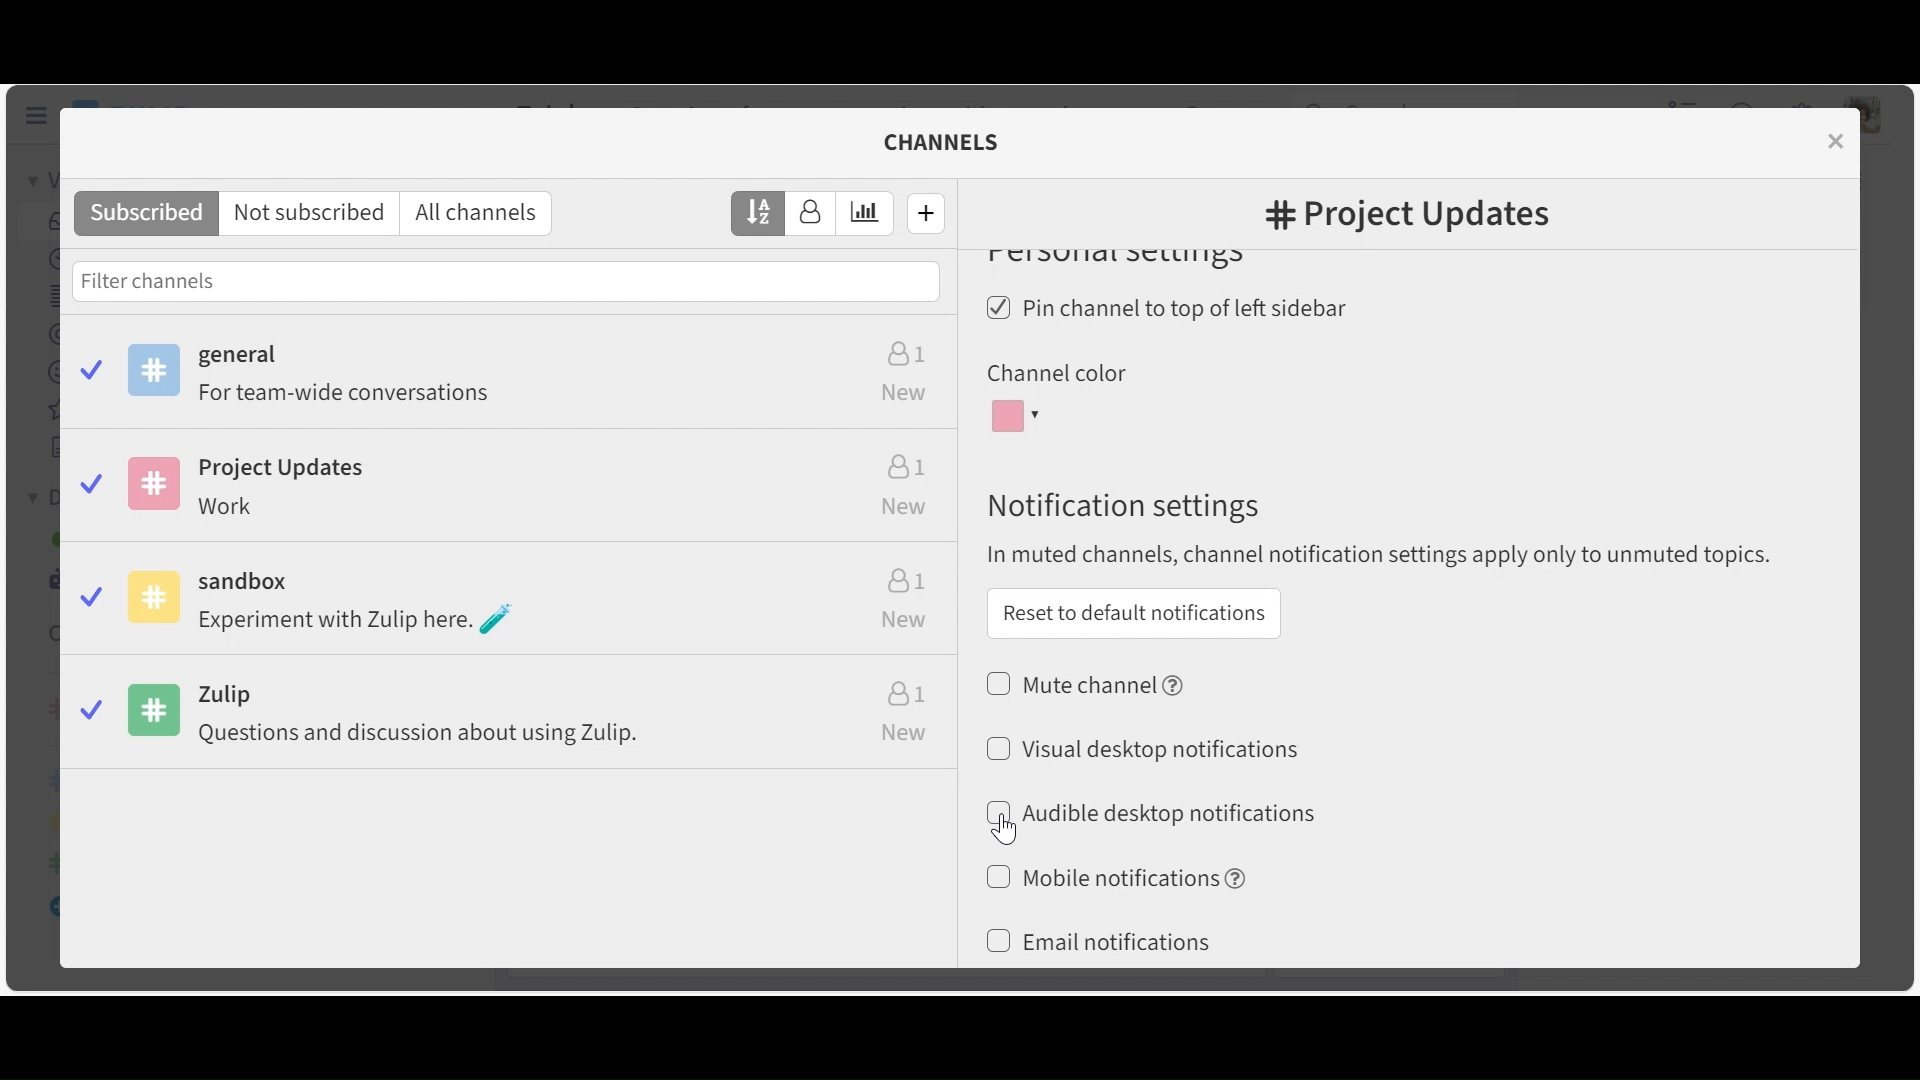  Describe the element at coordinates (1142, 747) in the screenshot. I see `(un)select Visual desktop notifications` at that location.